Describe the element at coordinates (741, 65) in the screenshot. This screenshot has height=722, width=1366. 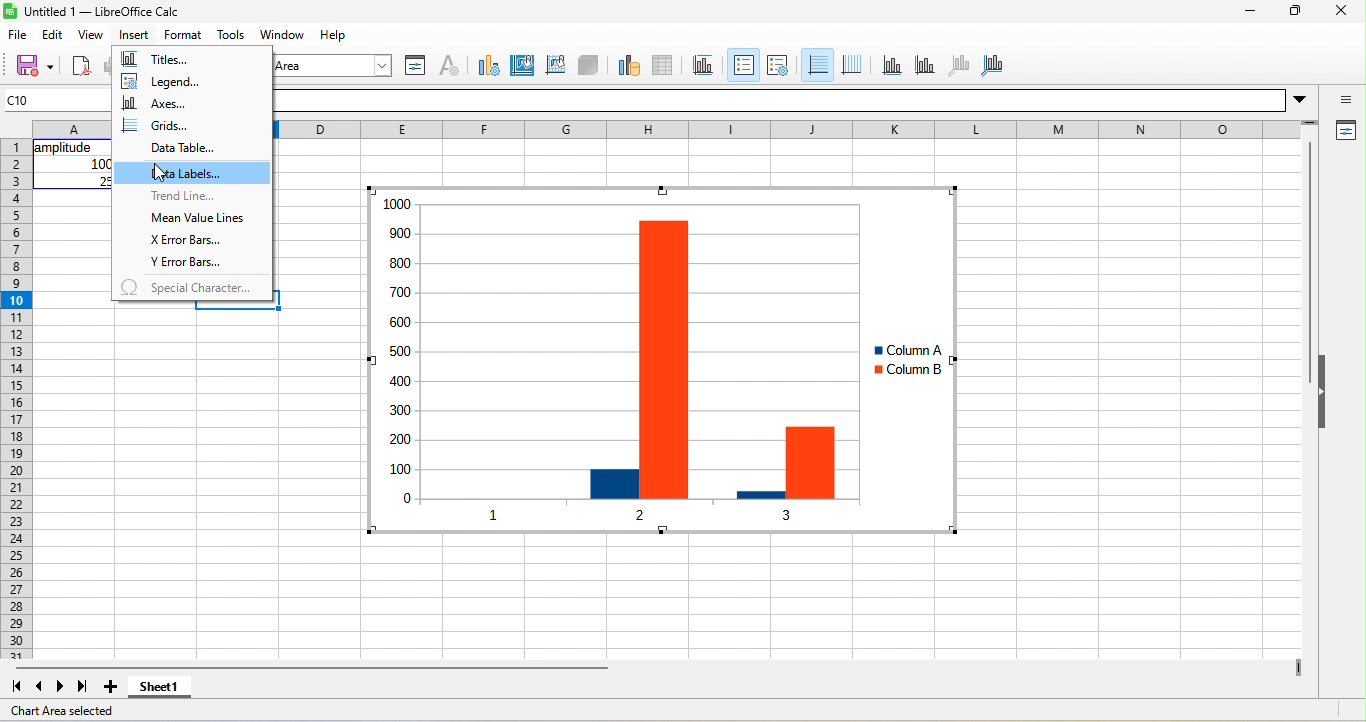
I see `legend on/off` at that location.